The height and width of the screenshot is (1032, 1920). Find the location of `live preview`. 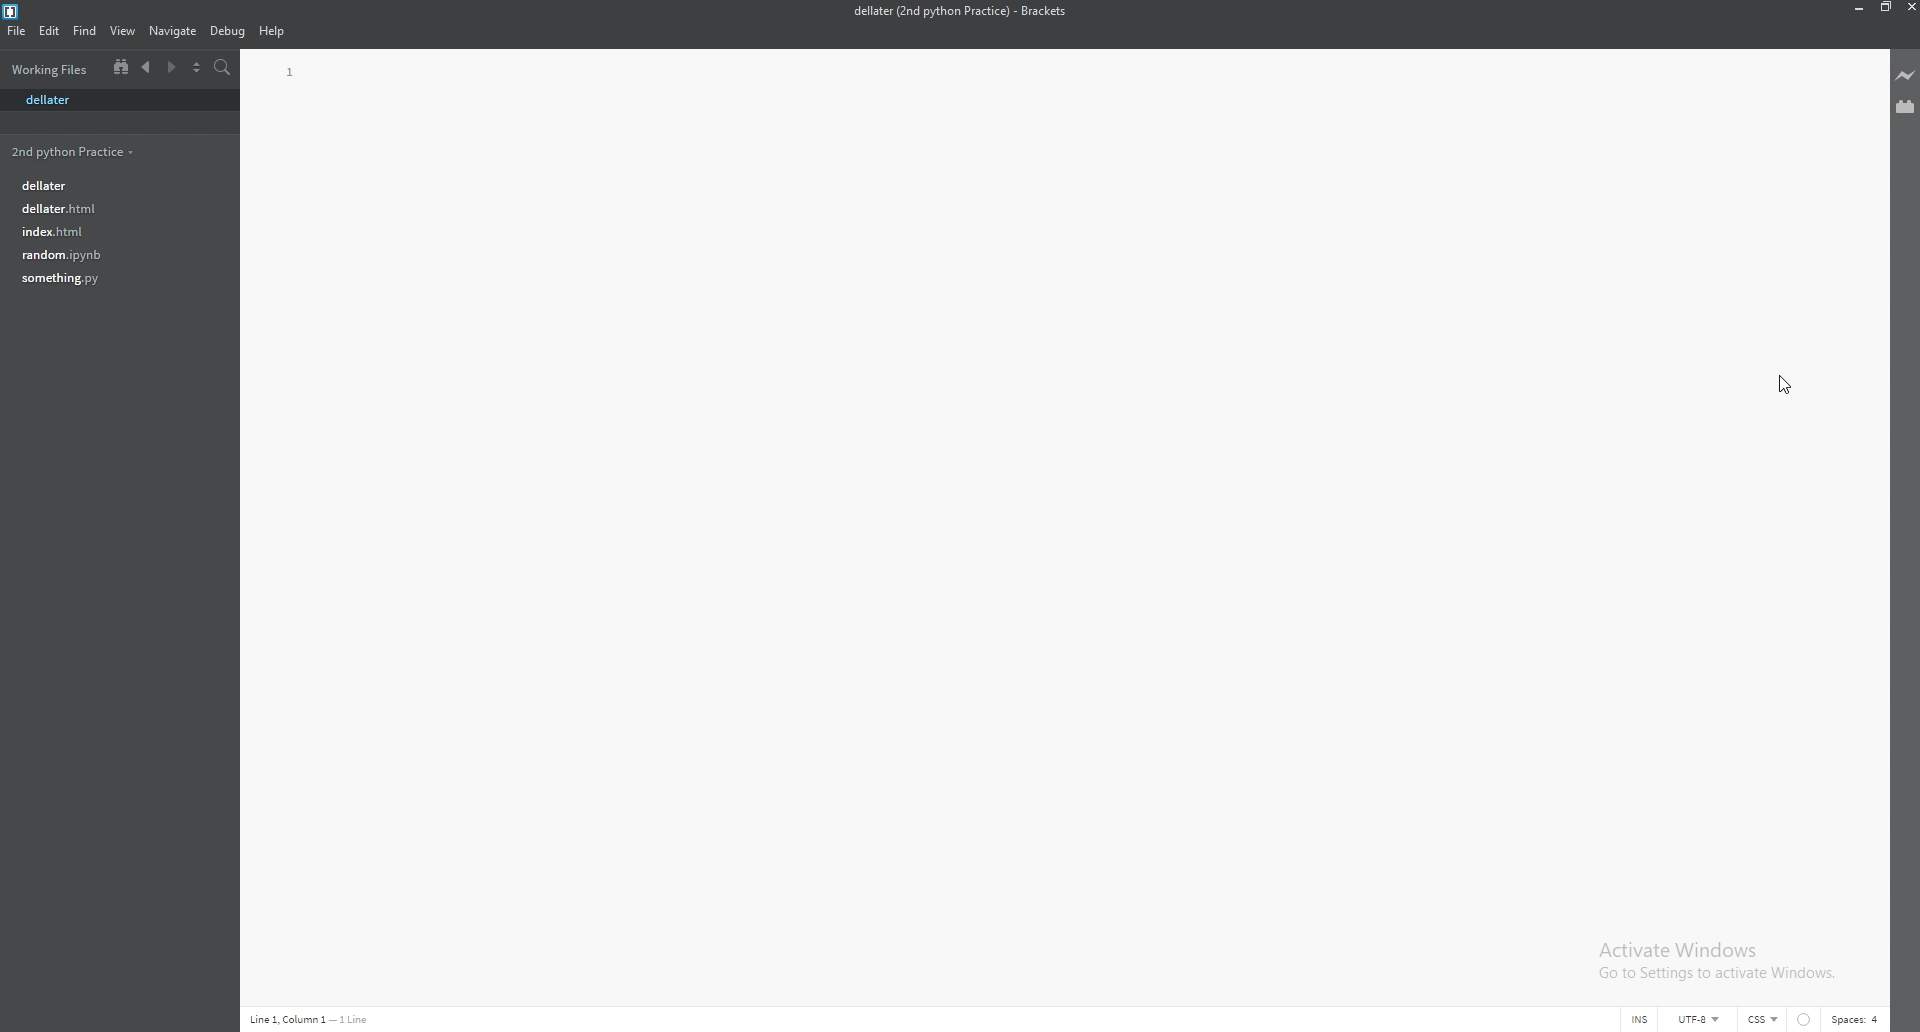

live preview is located at coordinates (1906, 75).